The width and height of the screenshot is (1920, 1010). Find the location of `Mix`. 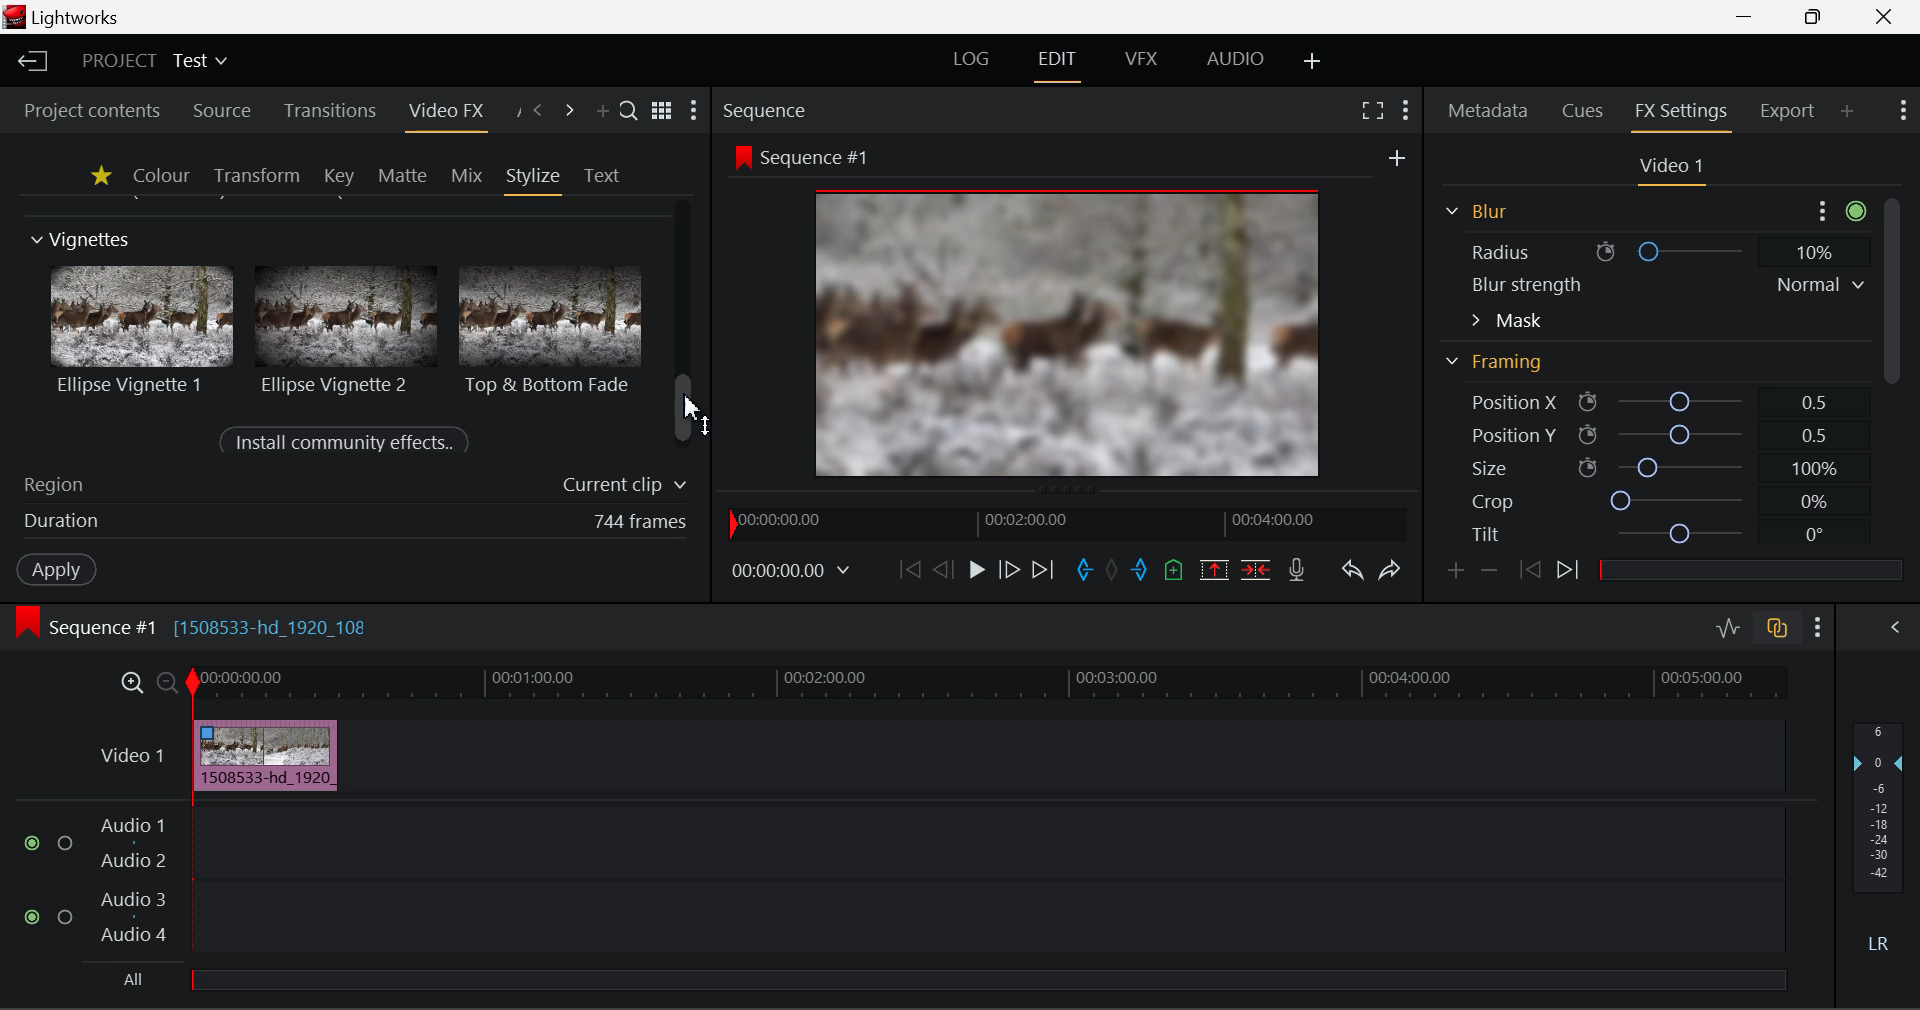

Mix is located at coordinates (466, 174).